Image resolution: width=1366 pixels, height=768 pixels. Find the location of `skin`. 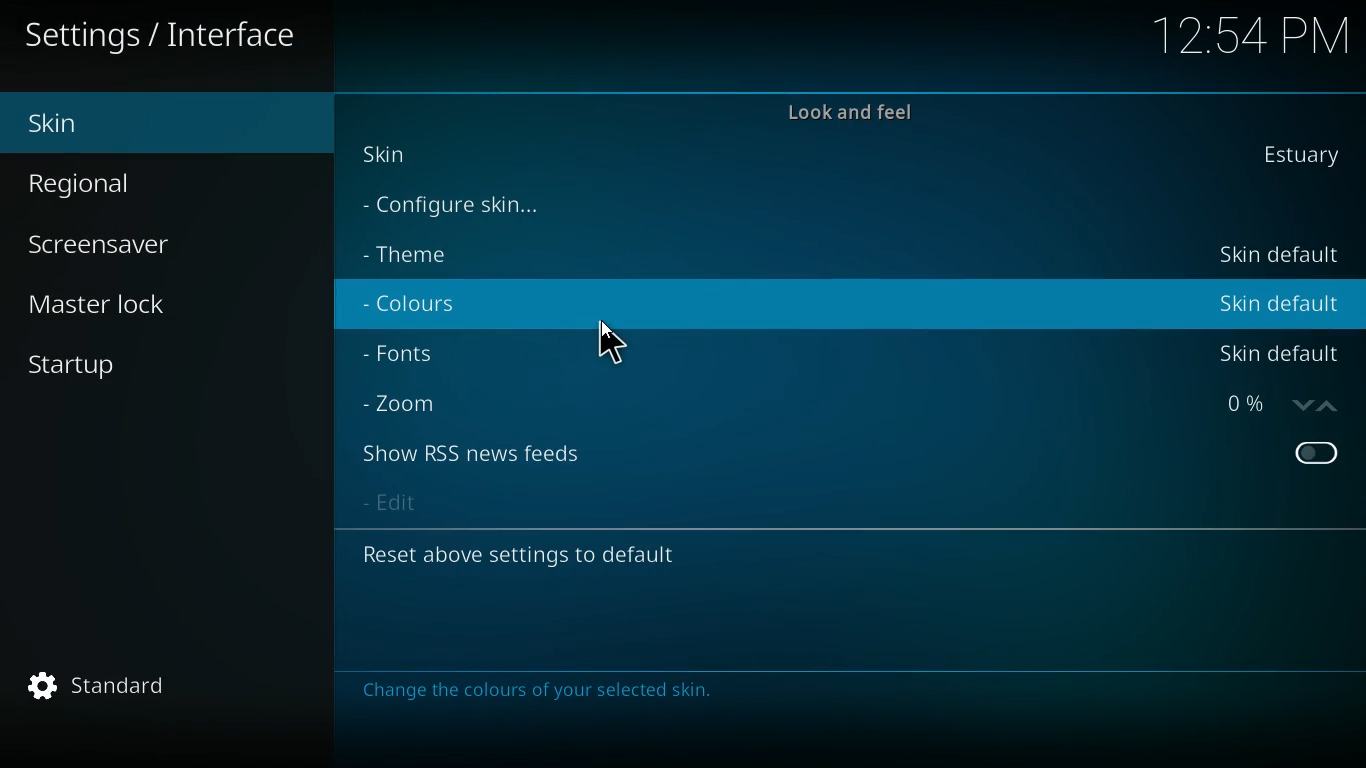

skin is located at coordinates (1310, 157).